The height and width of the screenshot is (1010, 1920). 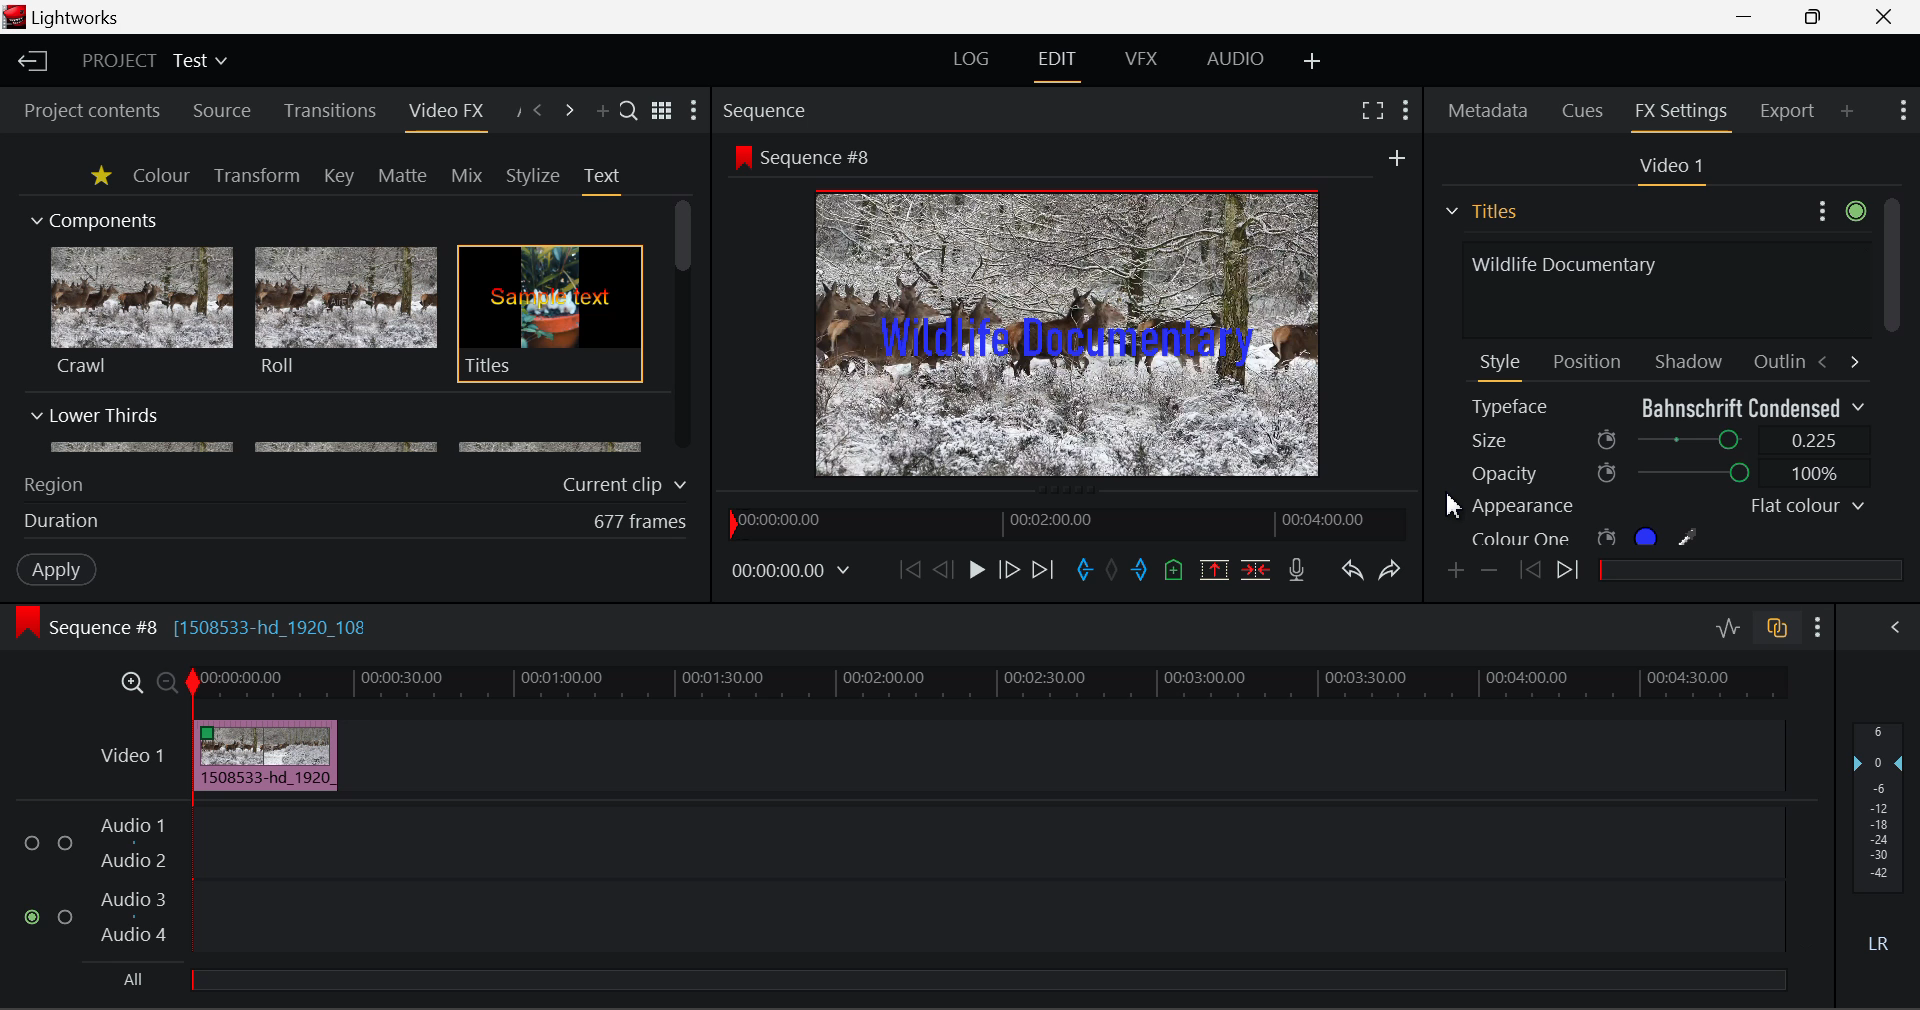 What do you see at coordinates (35, 918) in the screenshot?
I see `checked checkbox` at bounding box center [35, 918].